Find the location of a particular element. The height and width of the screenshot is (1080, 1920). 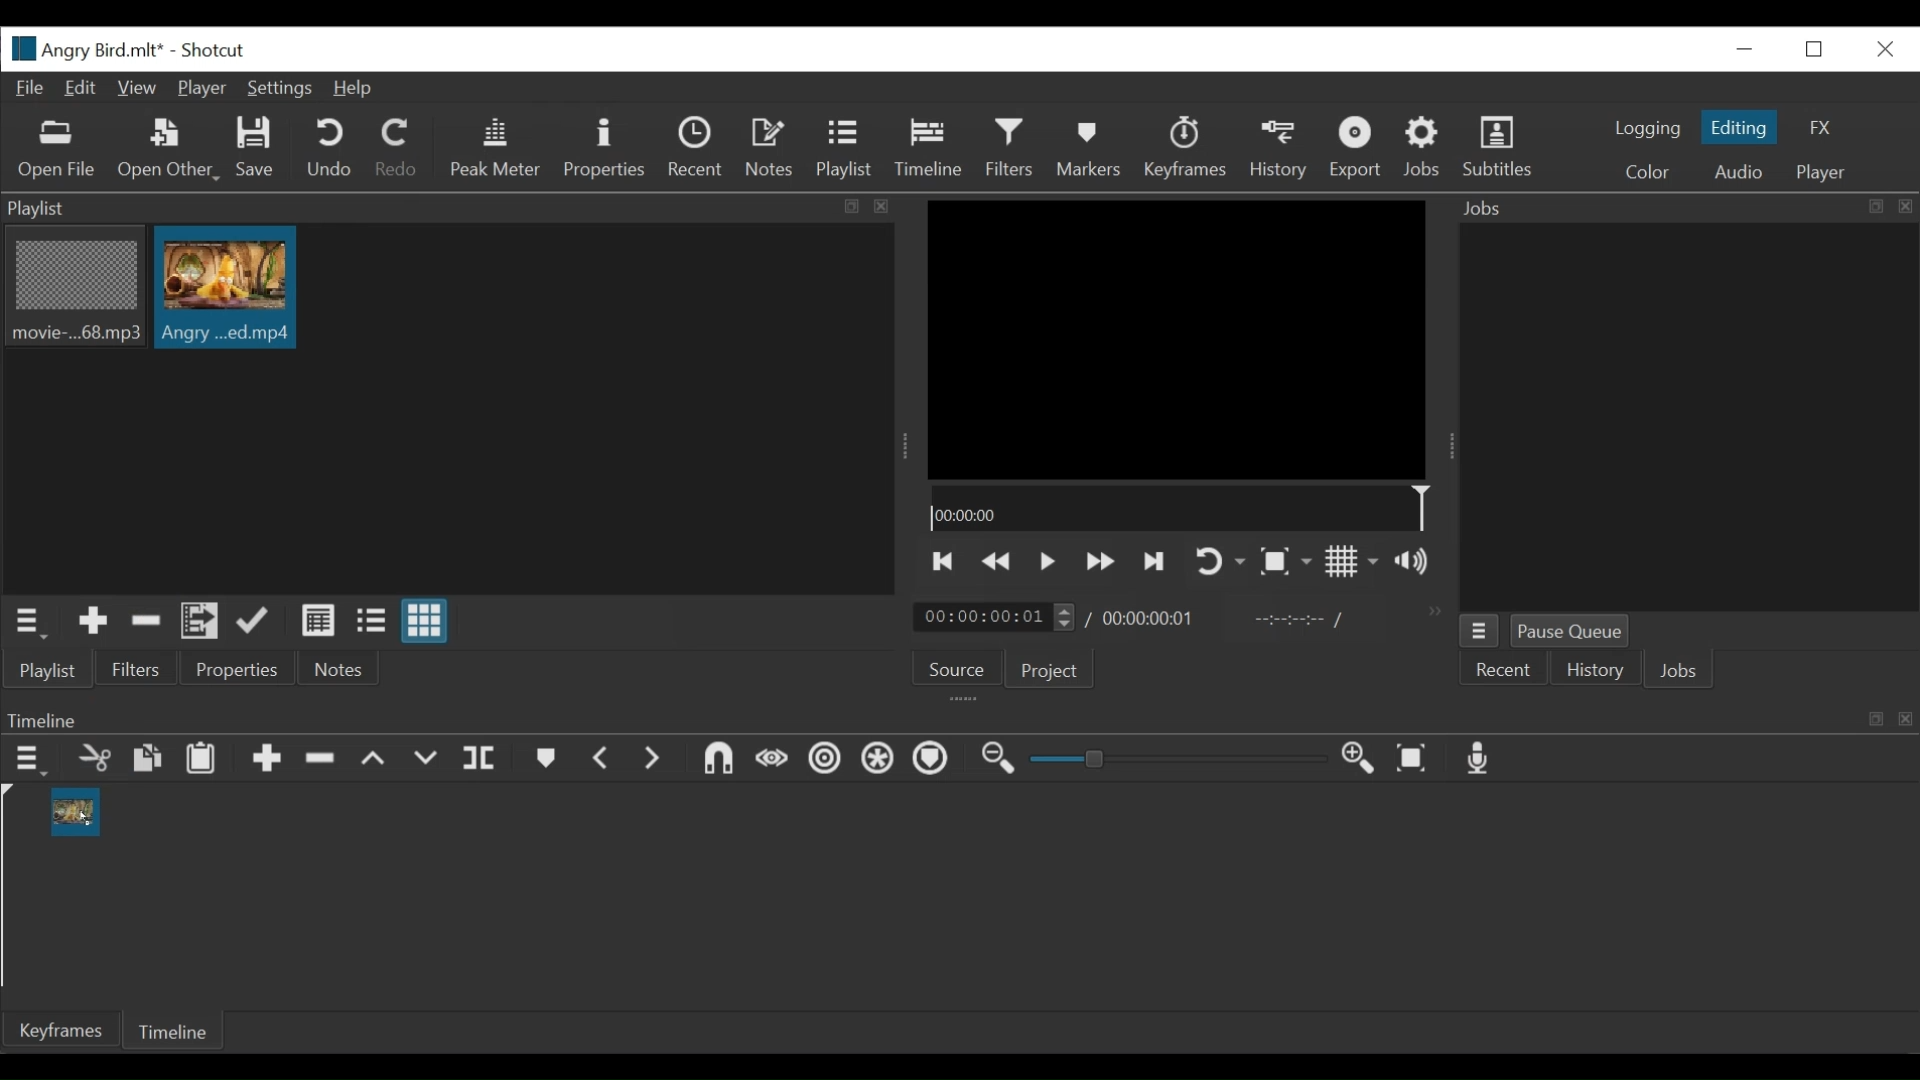

Player is located at coordinates (201, 89).